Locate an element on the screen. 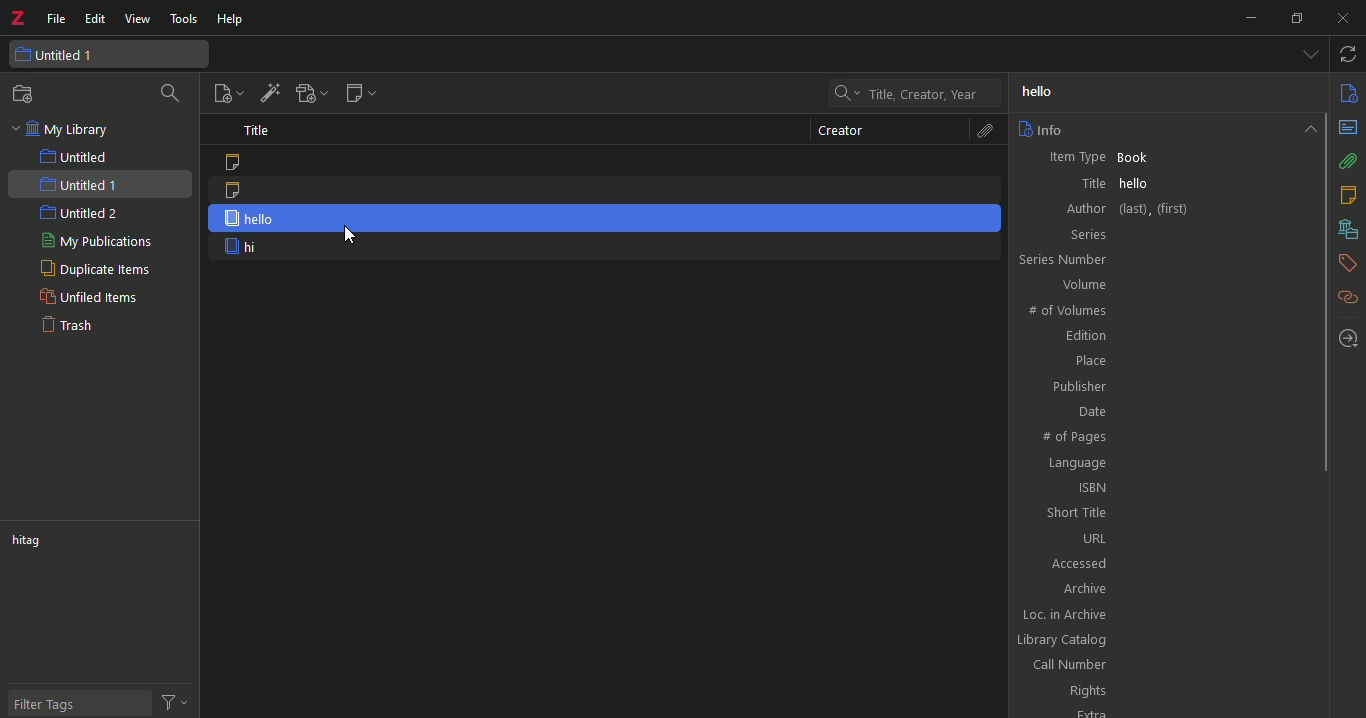 The image size is (1366, 718). tab is located at coordinates (1304, 53).